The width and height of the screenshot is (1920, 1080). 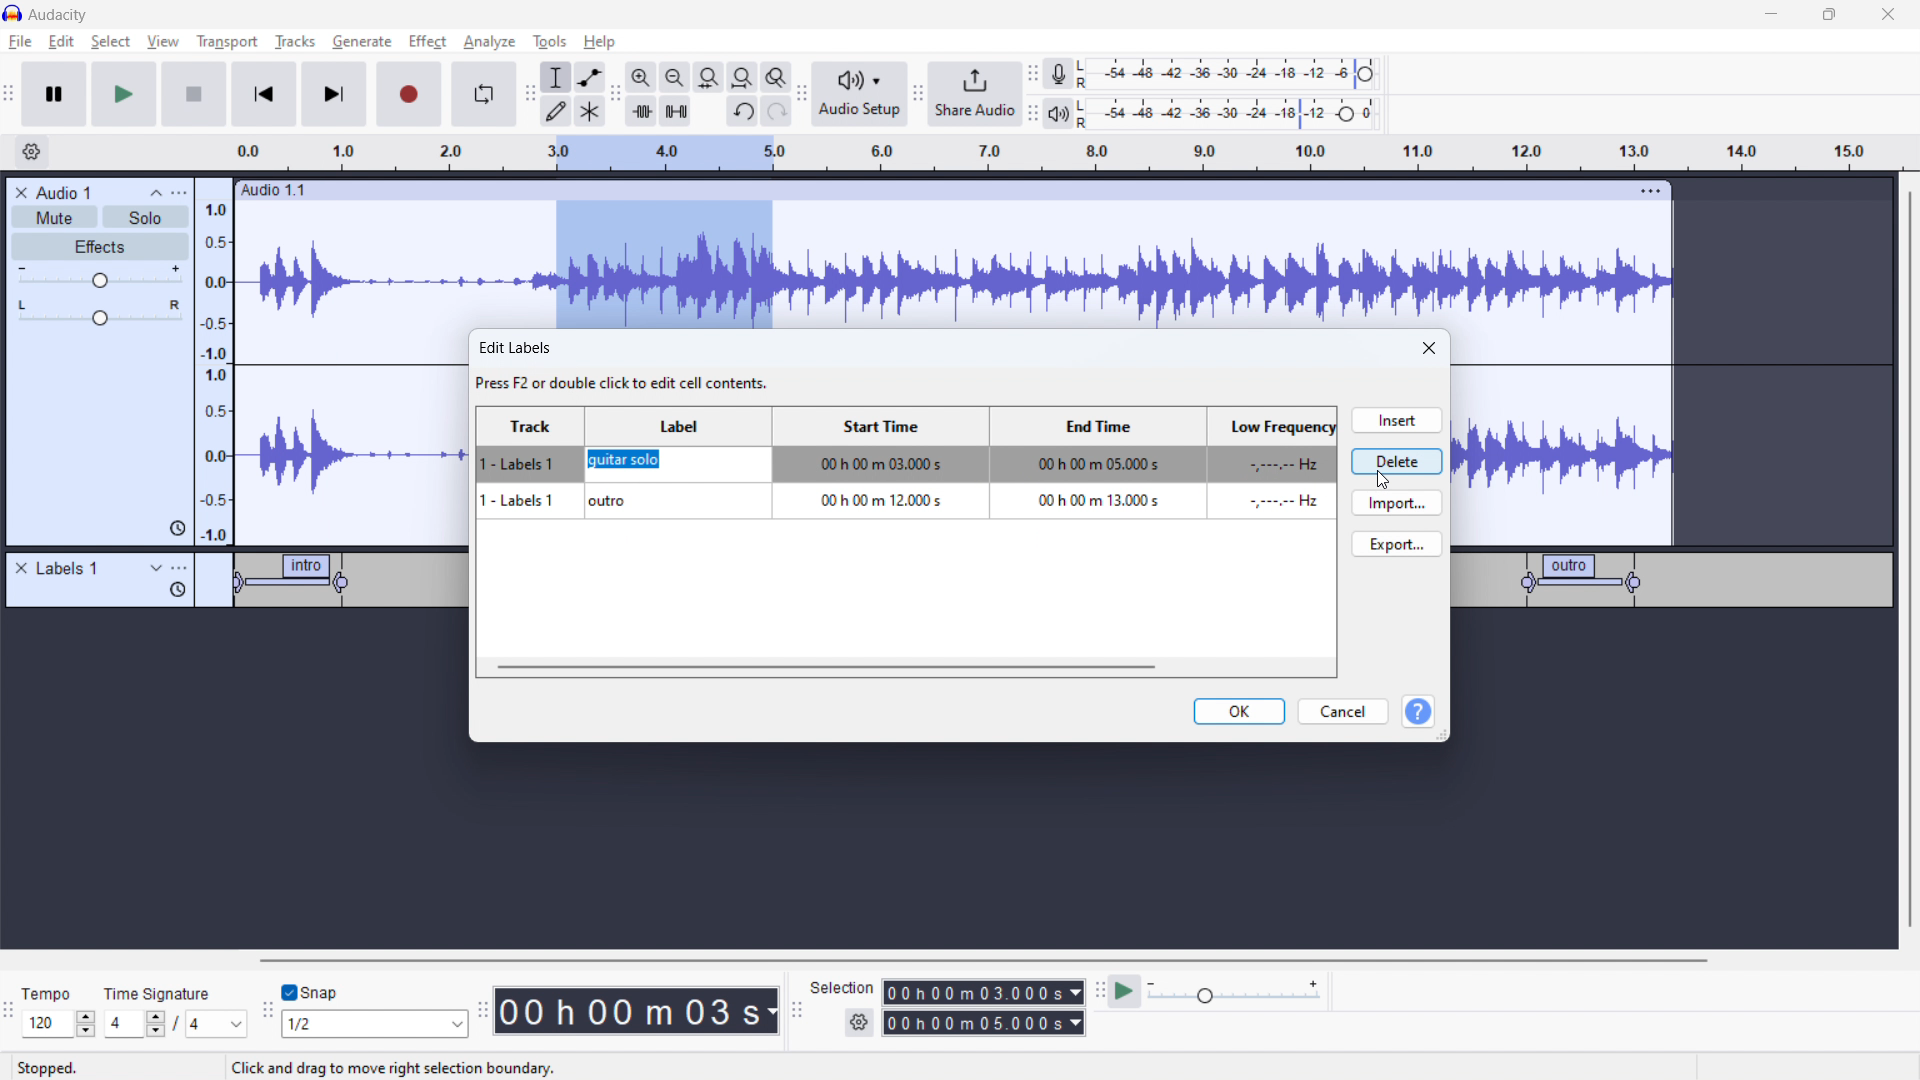 I want to click on snapping toolbar, so click(x=268, y=1013).